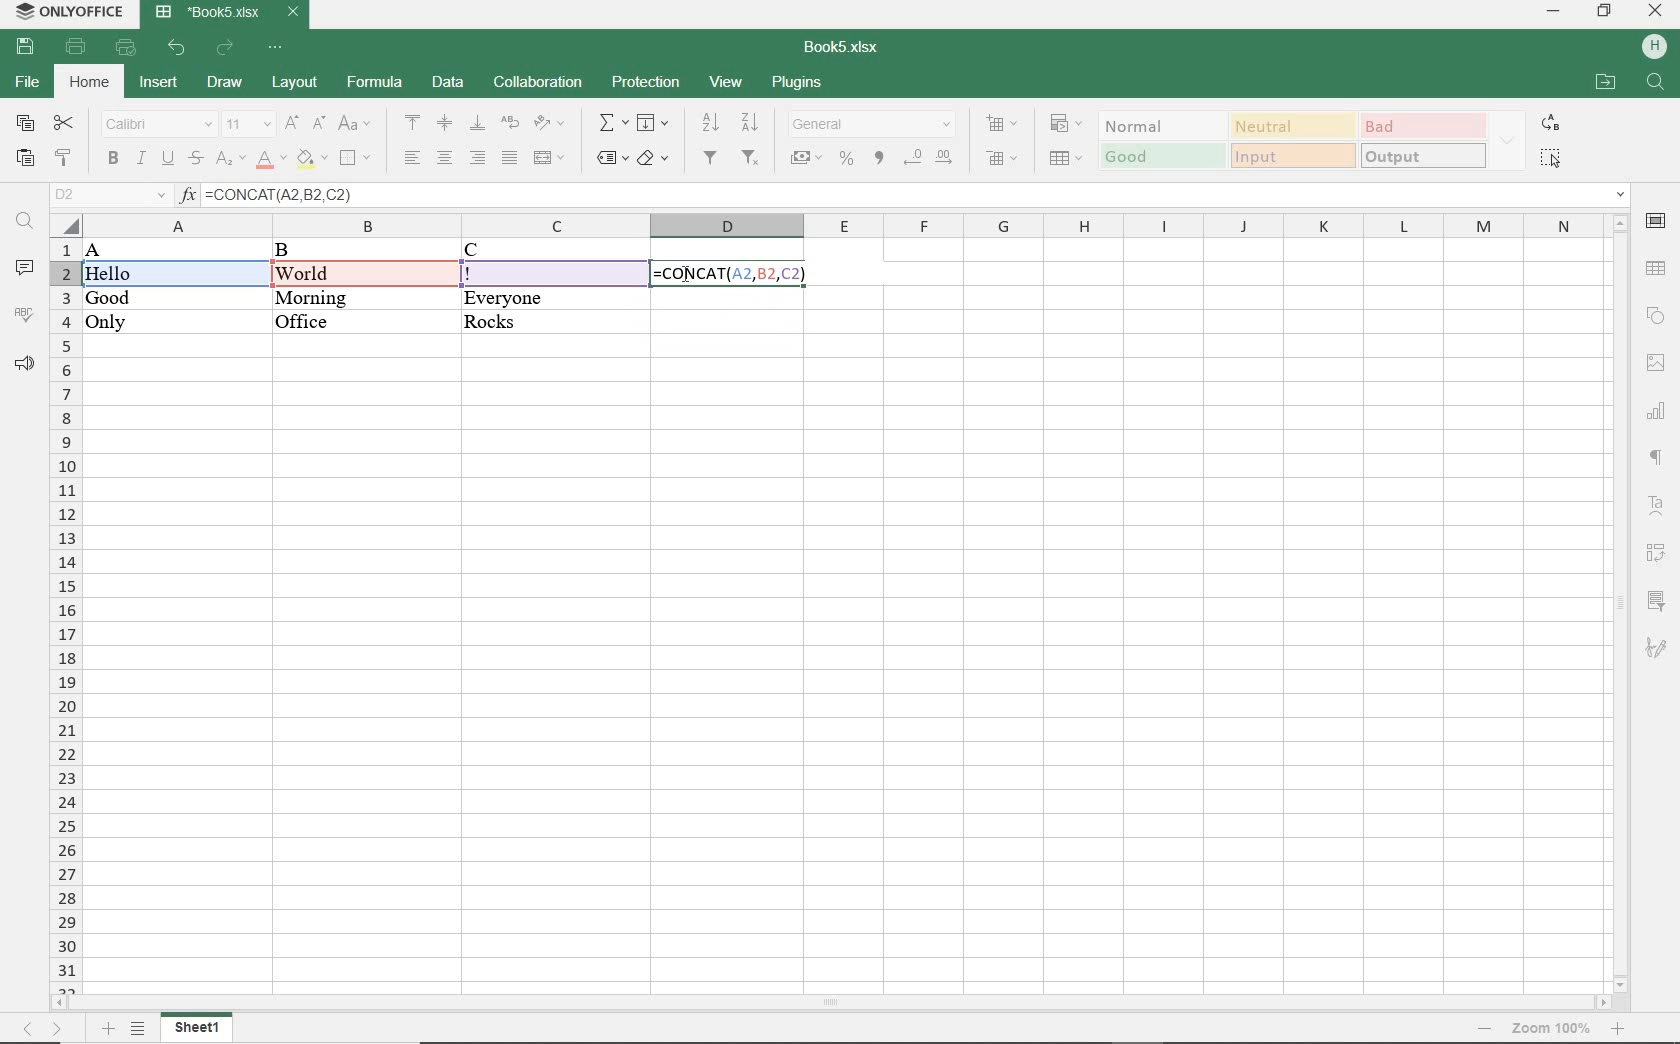 The width and height of the screenshot is (1680, 1044). What do you see at coordinates (276, 48) in the screenshot?
I see `CUSTOMIZE QUICK ACCESS TOOLBAR` at bounding box center [276, 48].